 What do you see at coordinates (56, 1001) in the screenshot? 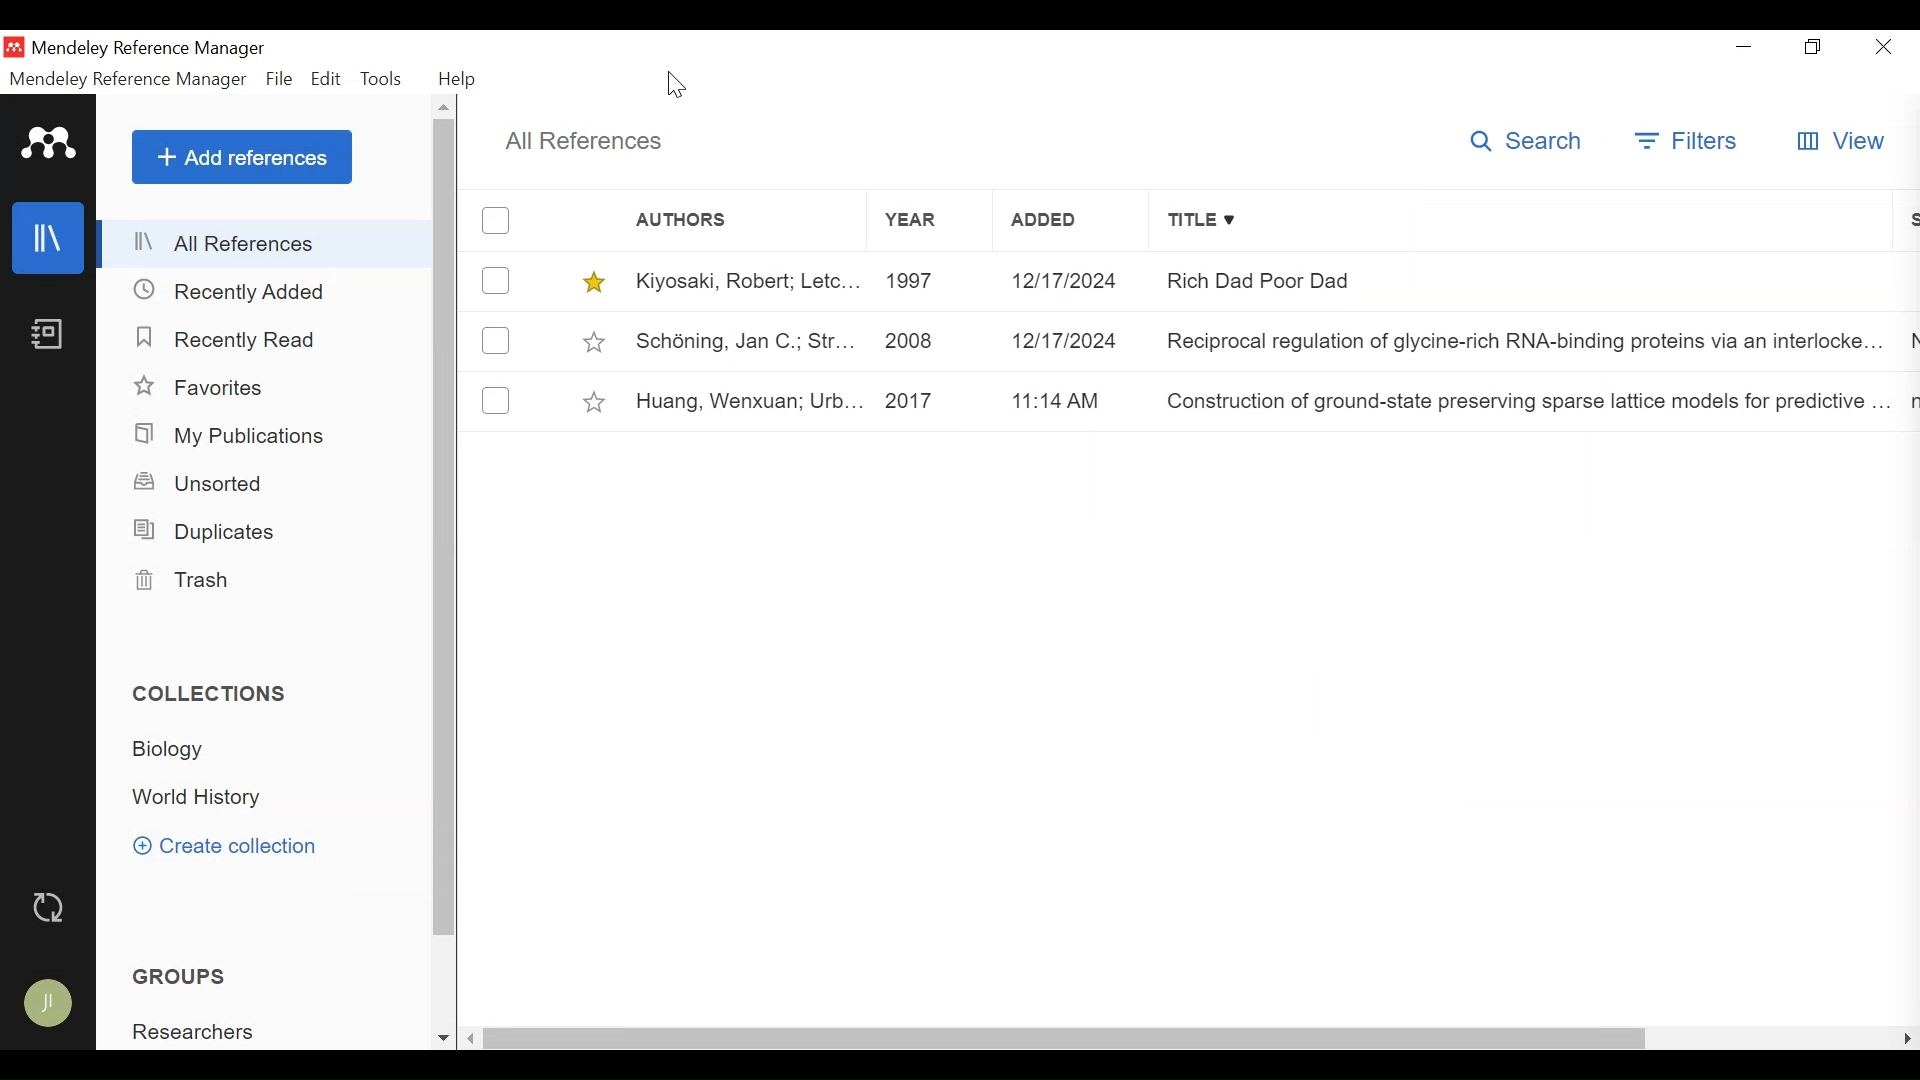
I see `Avatar` at bounding box center [56, 1001].